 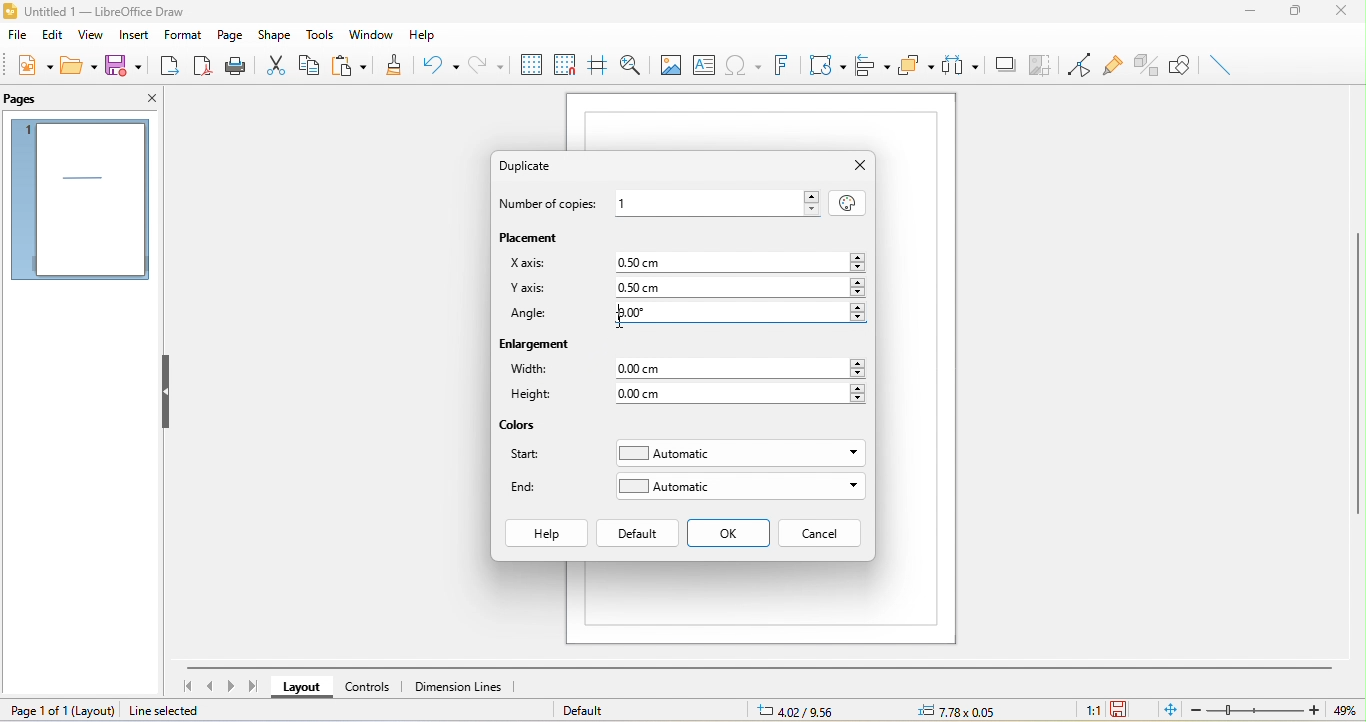 I want to click on 0.50 cm, so click(x=739, y=288).